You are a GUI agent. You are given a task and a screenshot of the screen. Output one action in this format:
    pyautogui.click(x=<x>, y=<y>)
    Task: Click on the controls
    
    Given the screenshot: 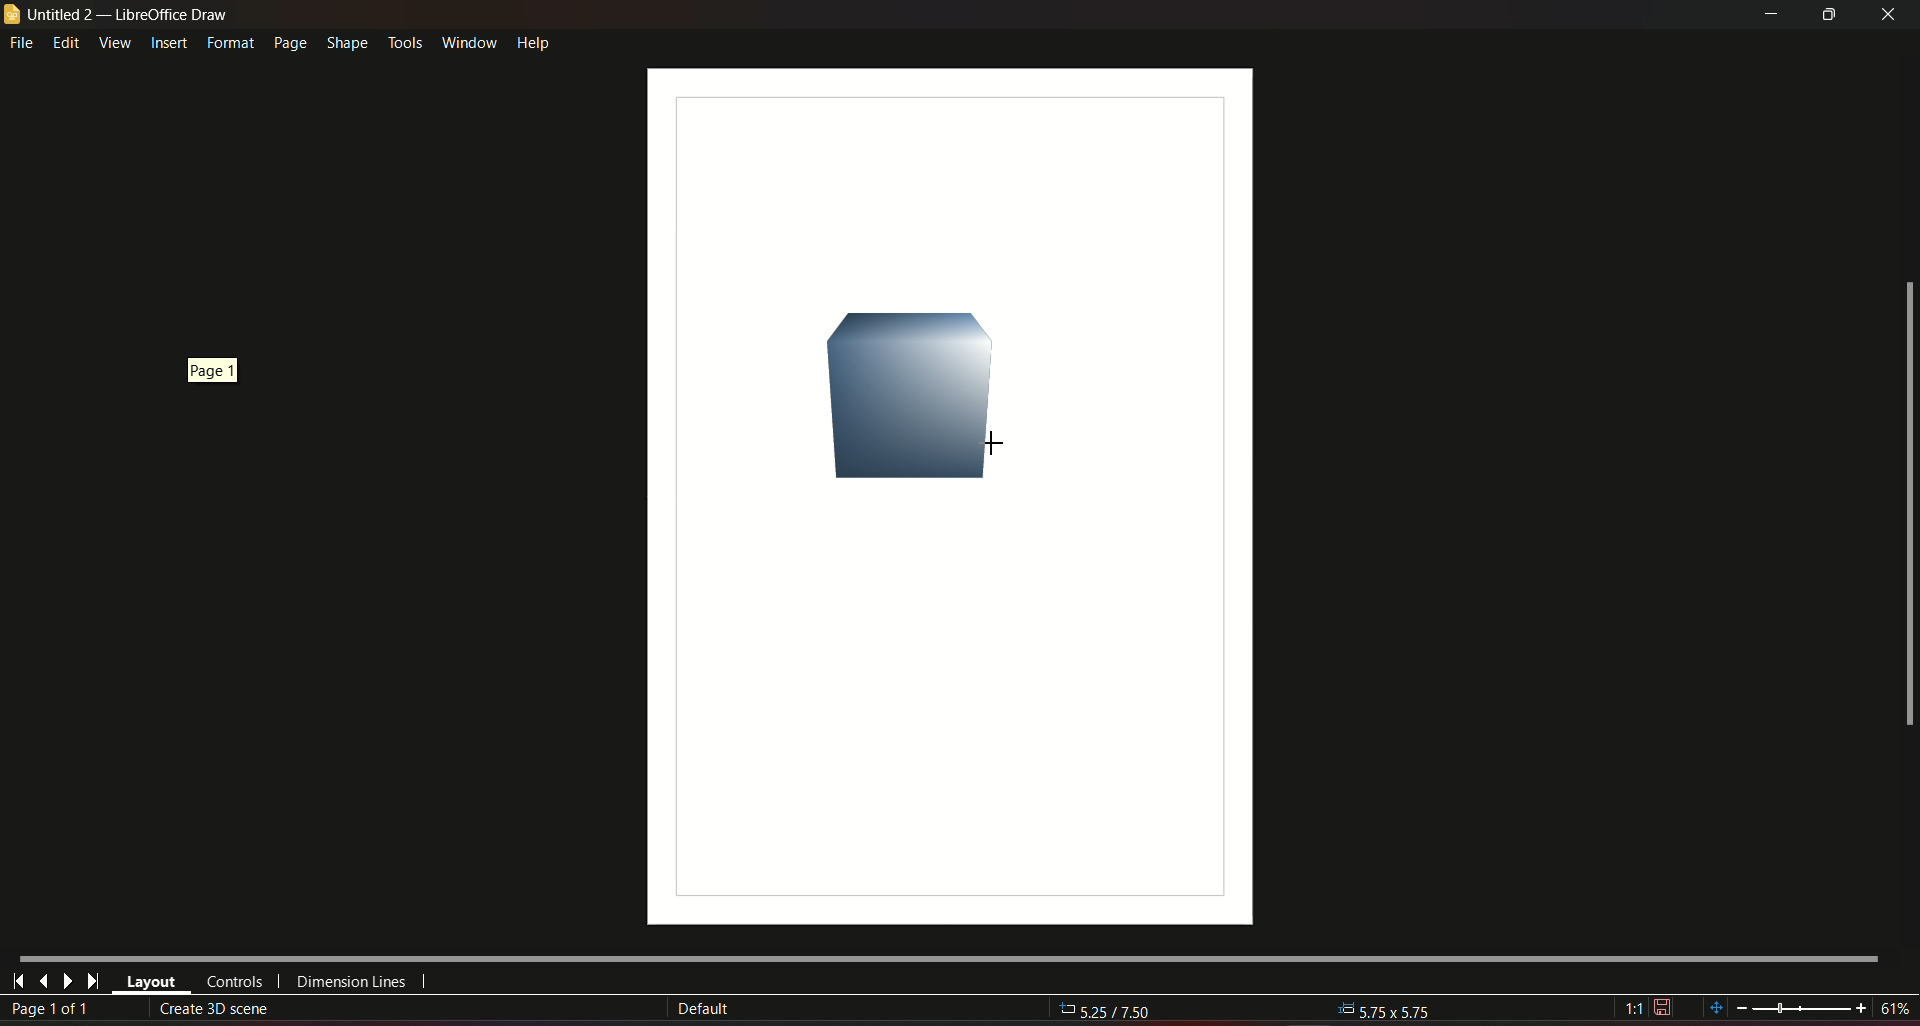 What is the action you would take?
    pyautogui.click(x=233, y=982)
    